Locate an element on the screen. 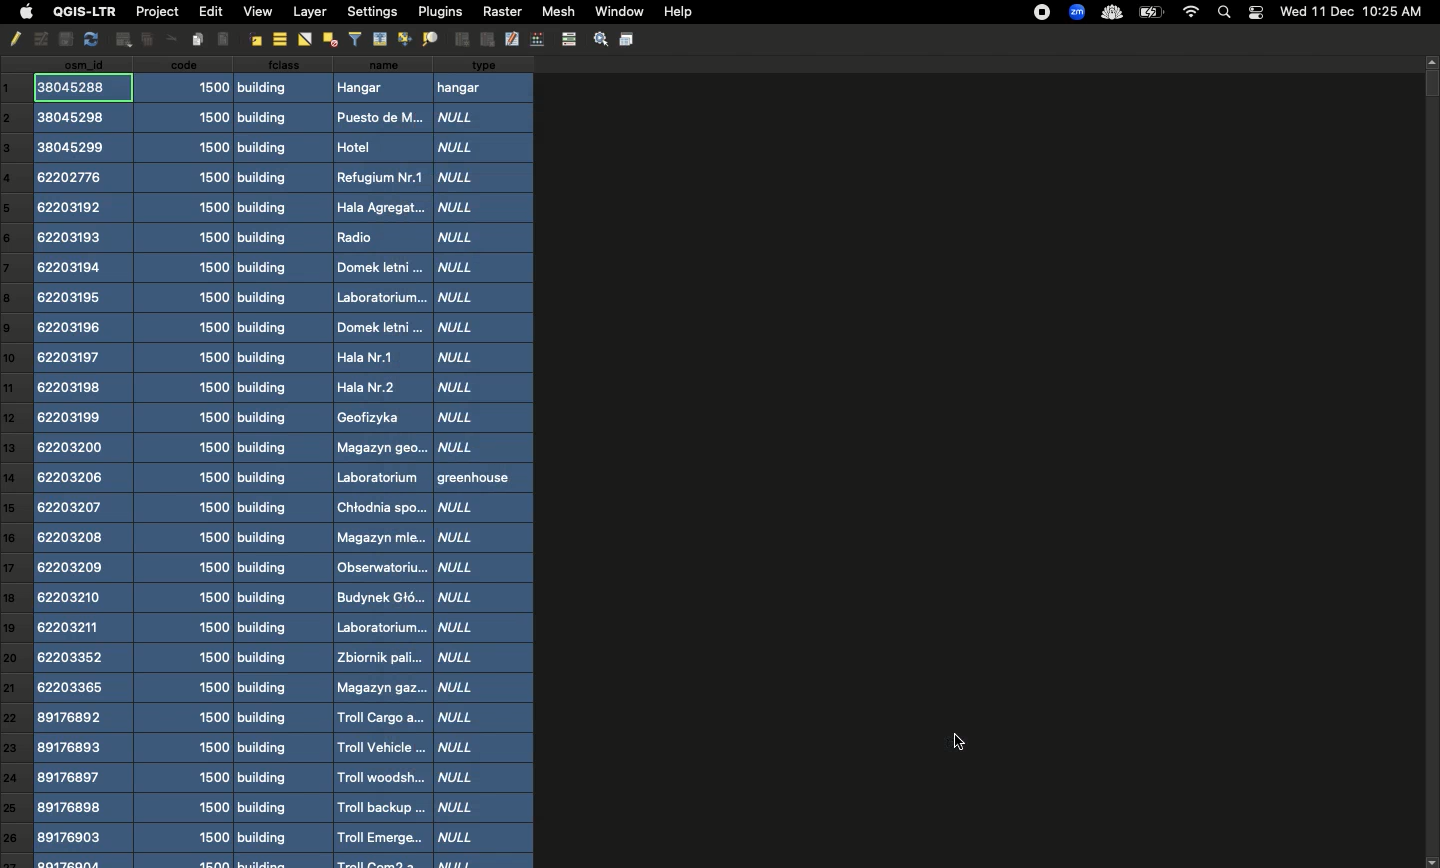 Image resolution: width=1440 pixels, height=868 pixels. Settings is located at coordinates (598, 38).